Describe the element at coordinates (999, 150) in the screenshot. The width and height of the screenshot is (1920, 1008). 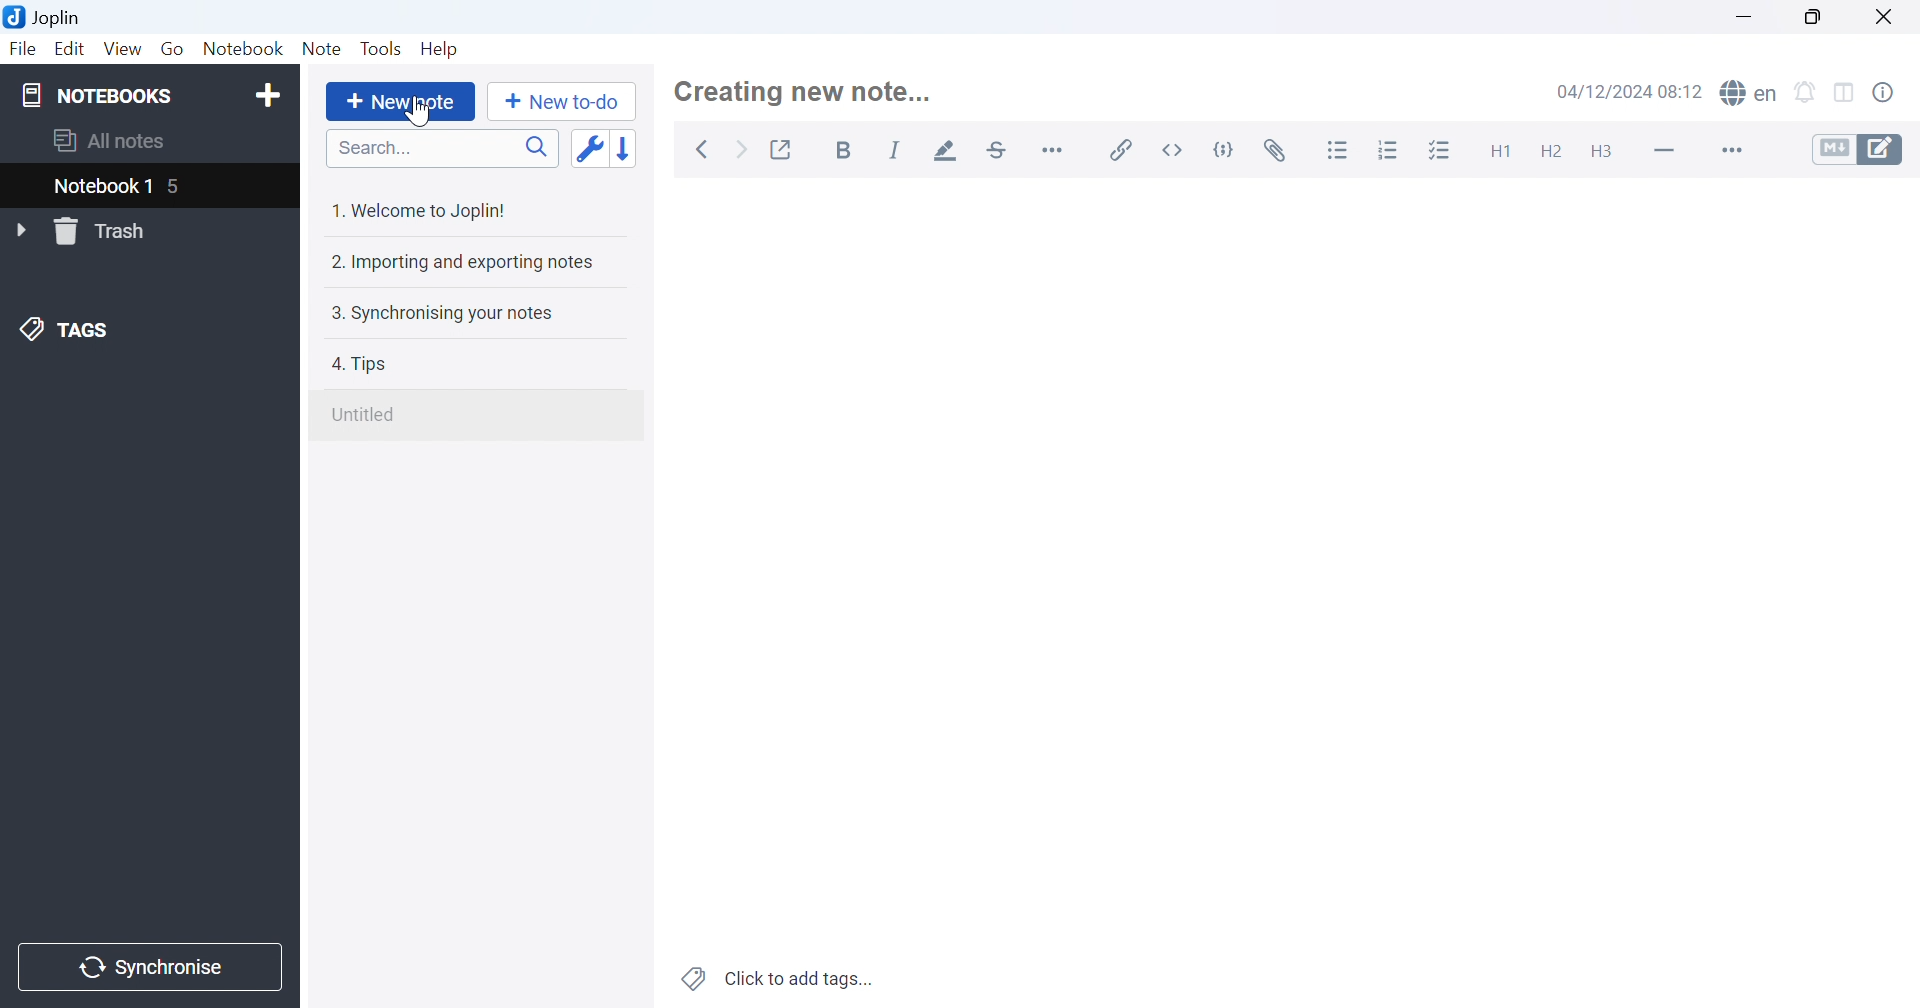
I see `Strikethrough` at that location.